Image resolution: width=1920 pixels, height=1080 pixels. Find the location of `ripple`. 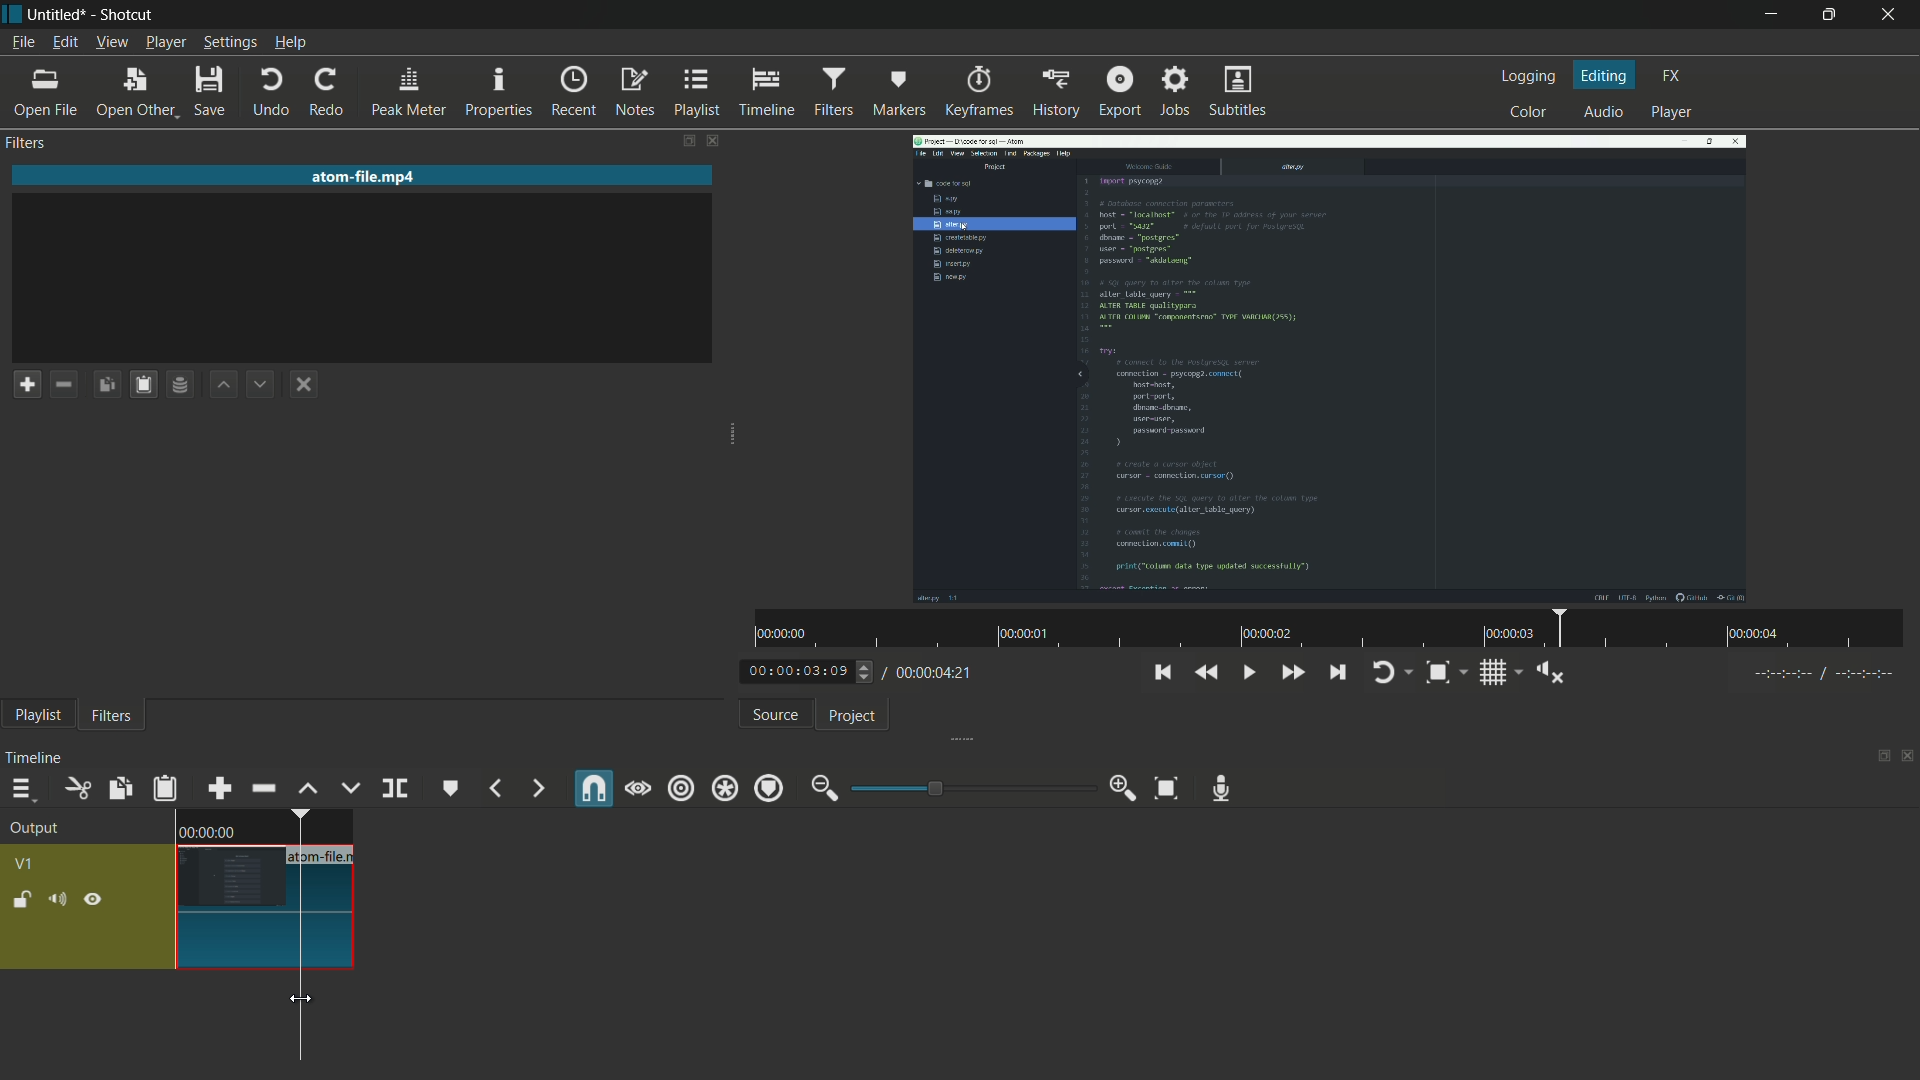

ripple is located at coordinates (679, 789).